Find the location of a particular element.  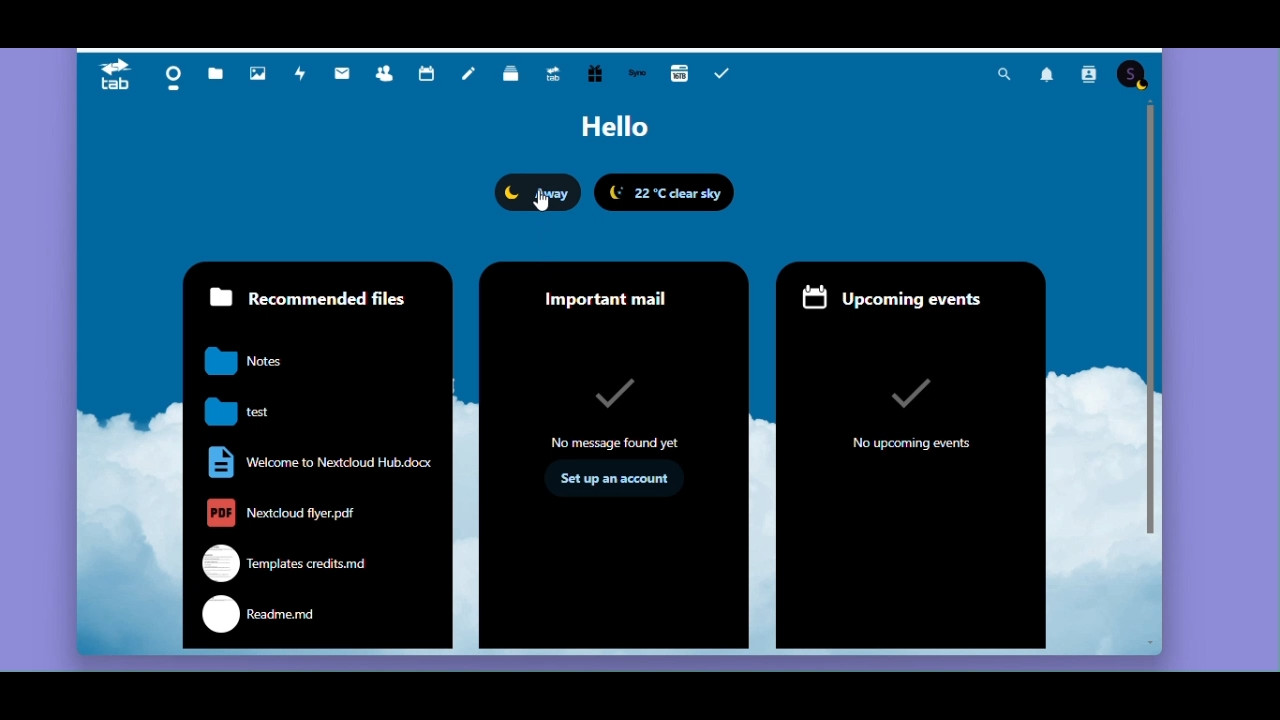

Free trial is located at coordinates (594, 75).